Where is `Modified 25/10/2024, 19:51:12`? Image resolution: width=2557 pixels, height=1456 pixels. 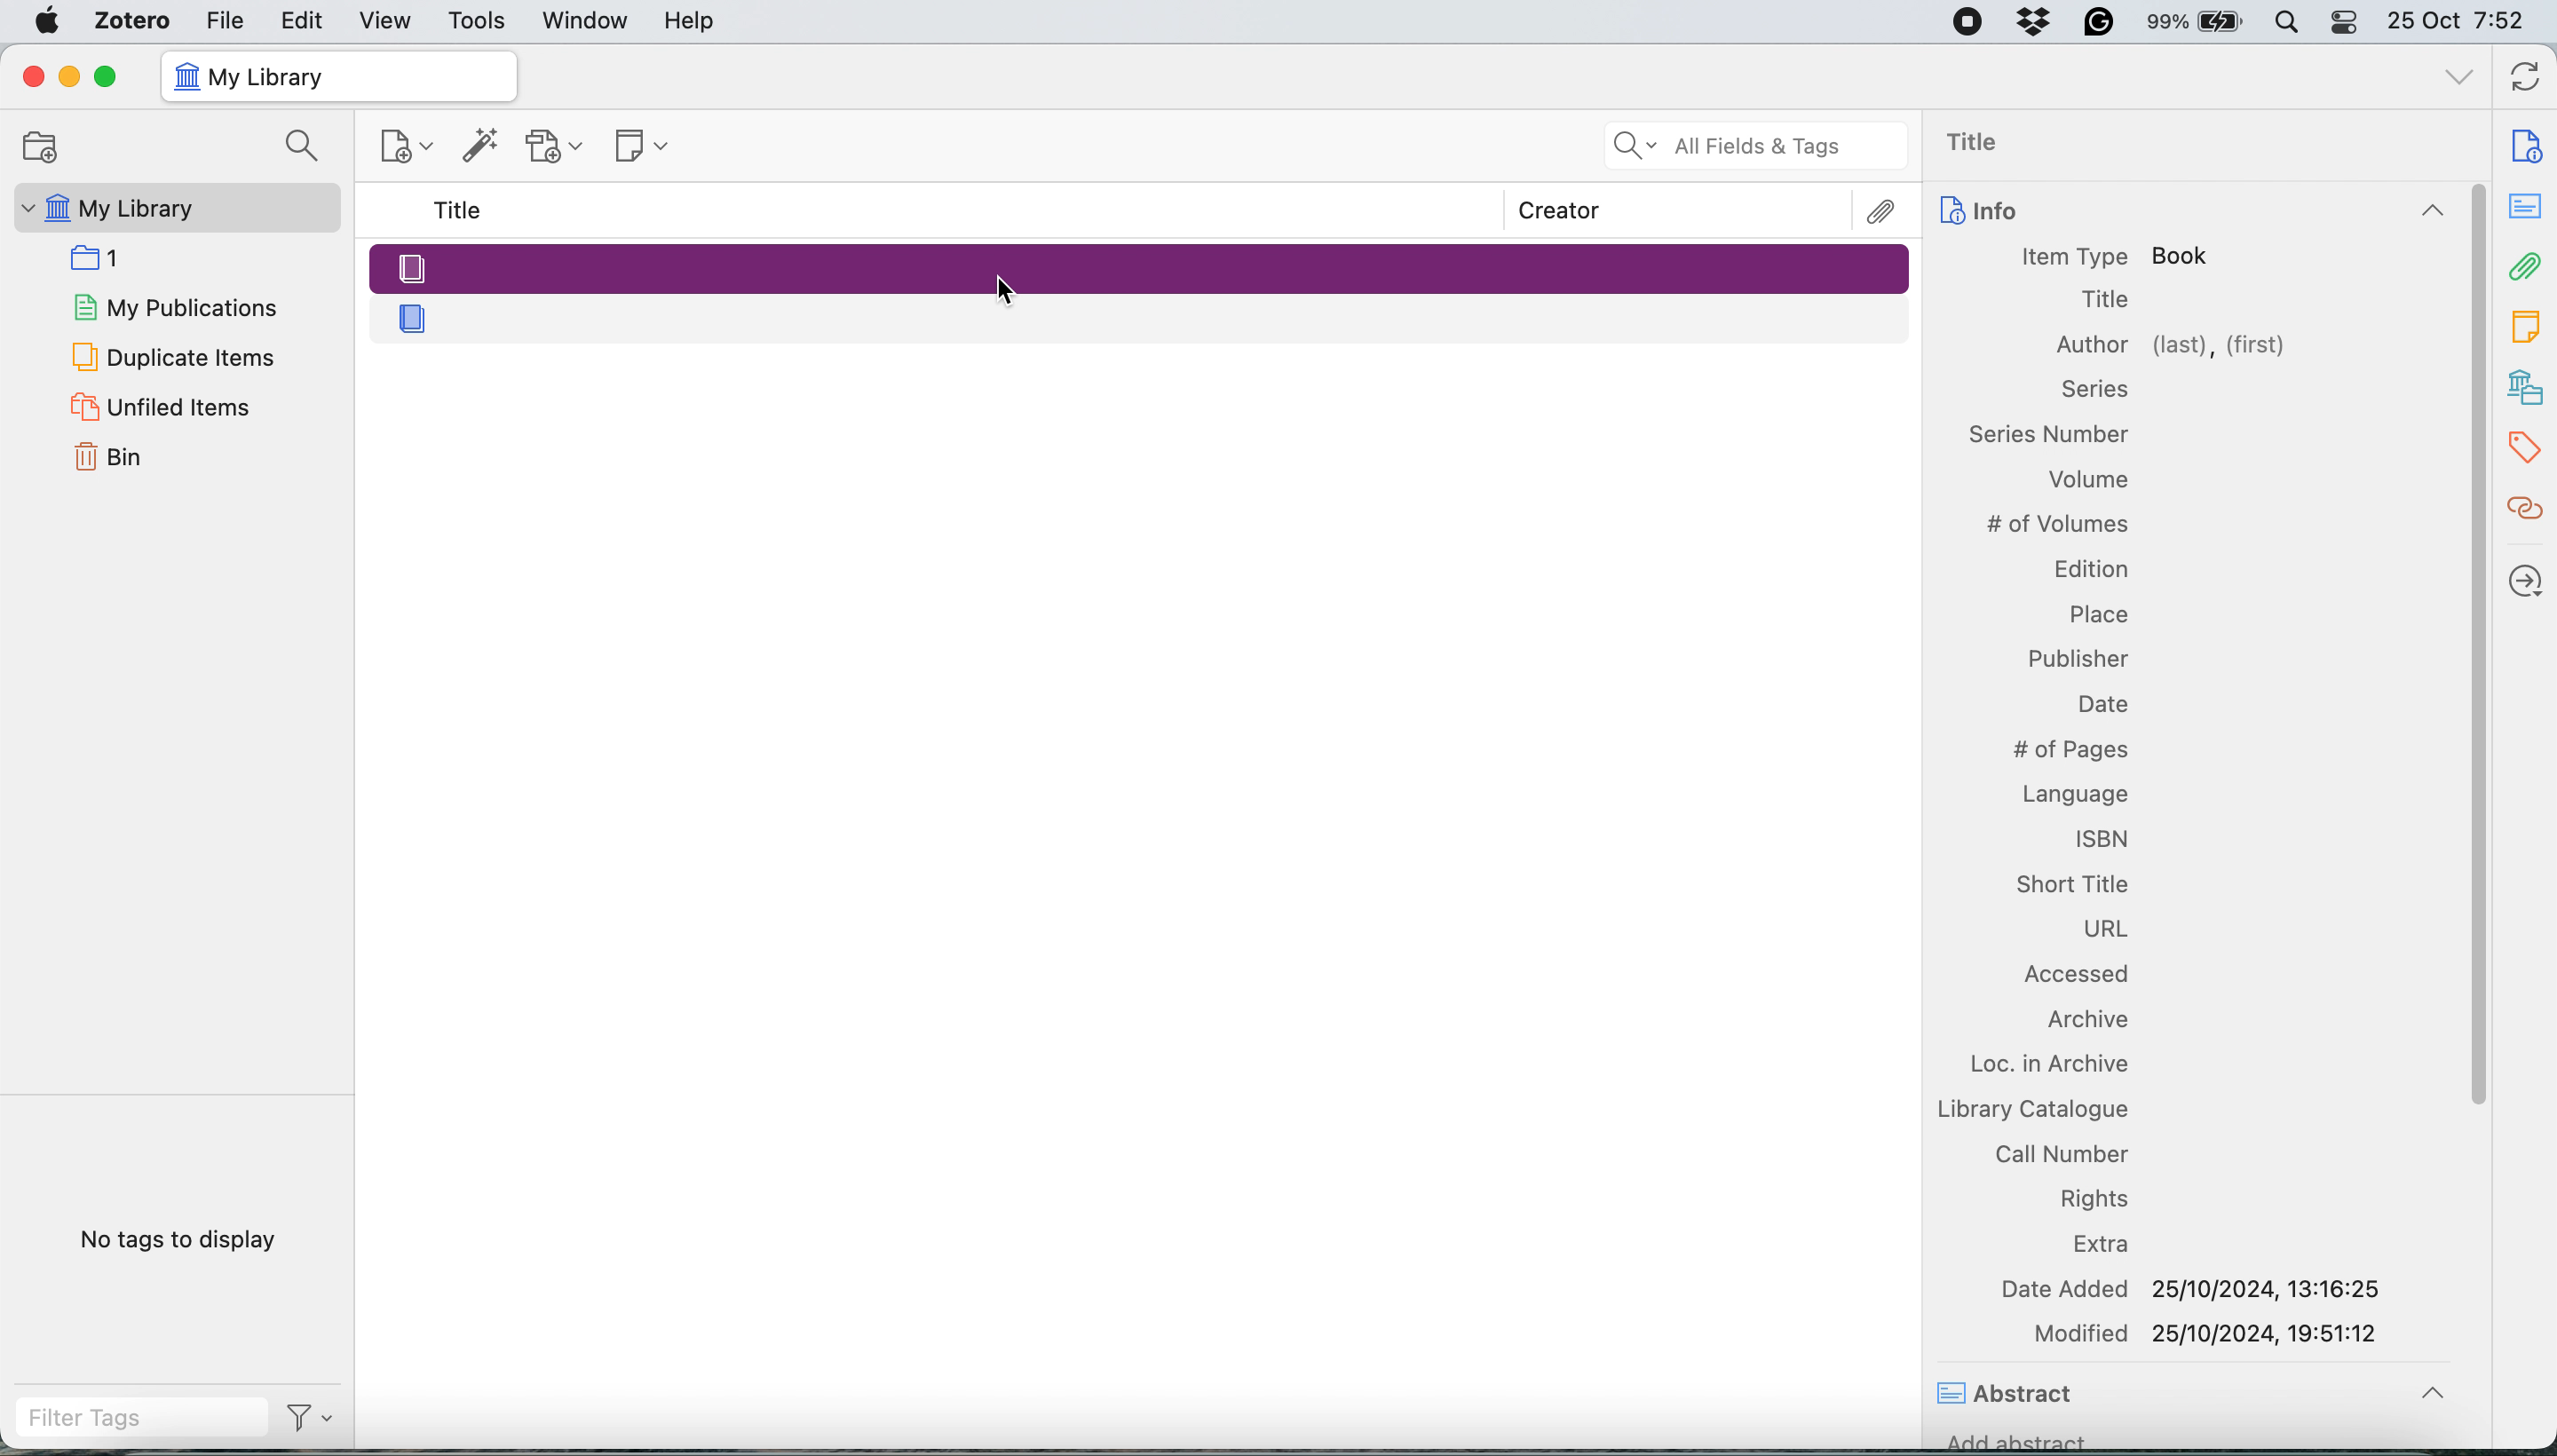 Modified 25/10/2024, 19:51:12 is located at coordinates (2210, 1333).